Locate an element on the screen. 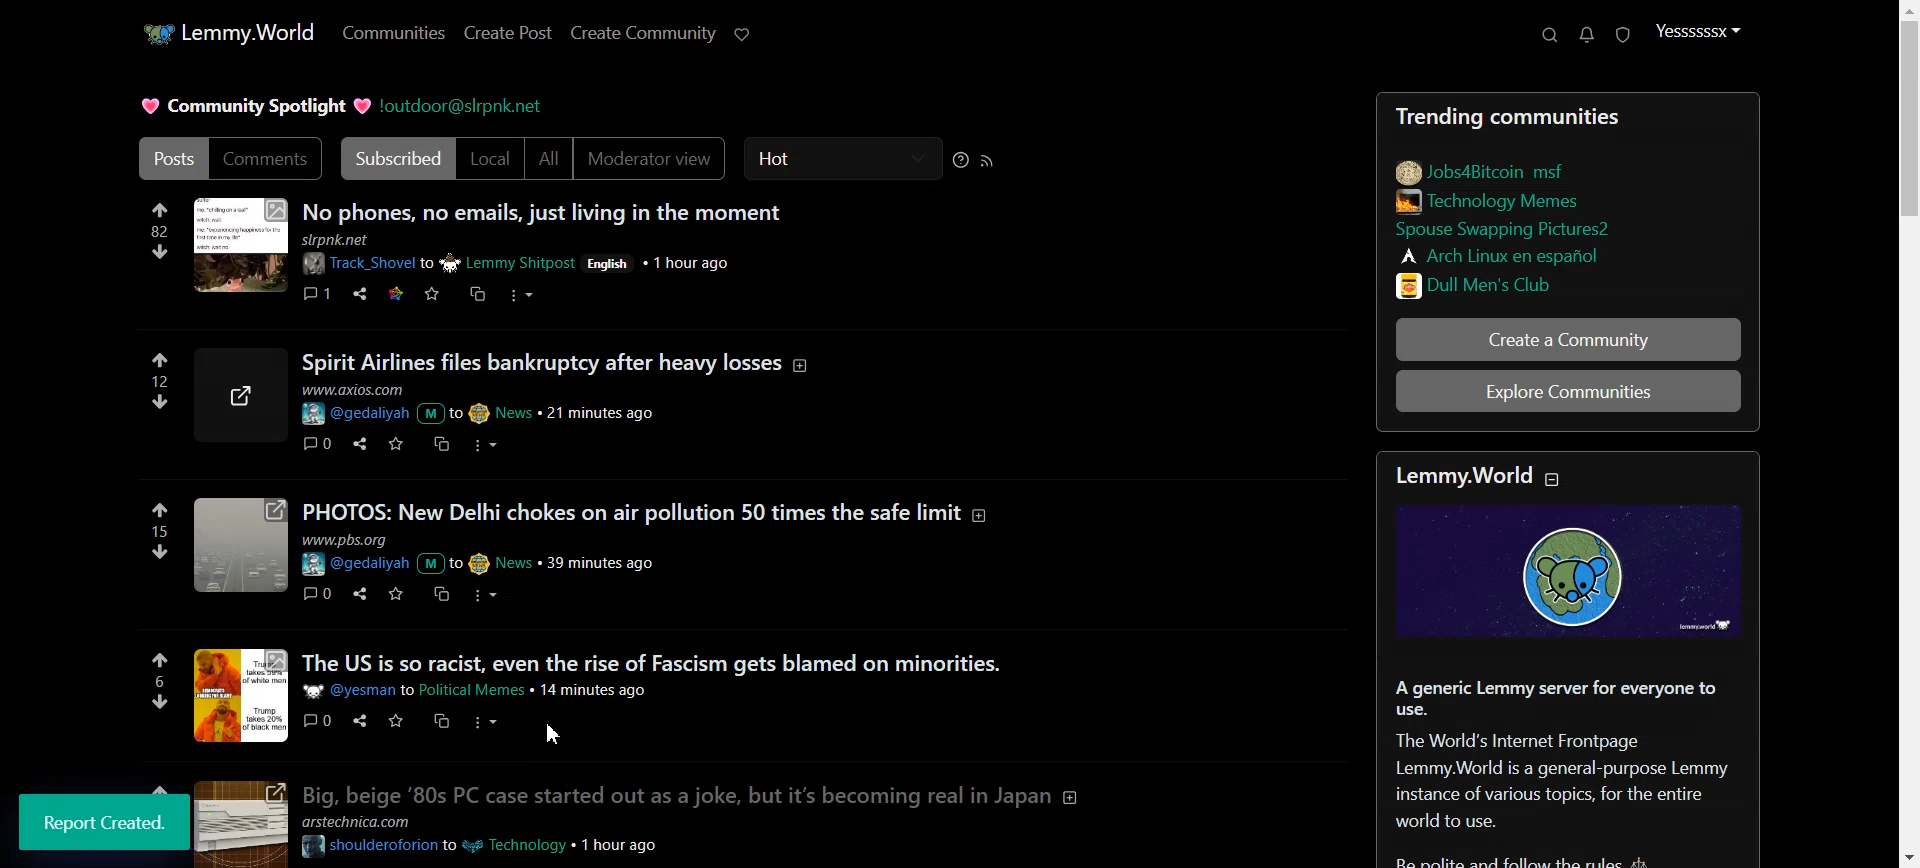 The height and width of the screenshot is (868, 1920). Explore Communities is located at coordinates (1570, 394).